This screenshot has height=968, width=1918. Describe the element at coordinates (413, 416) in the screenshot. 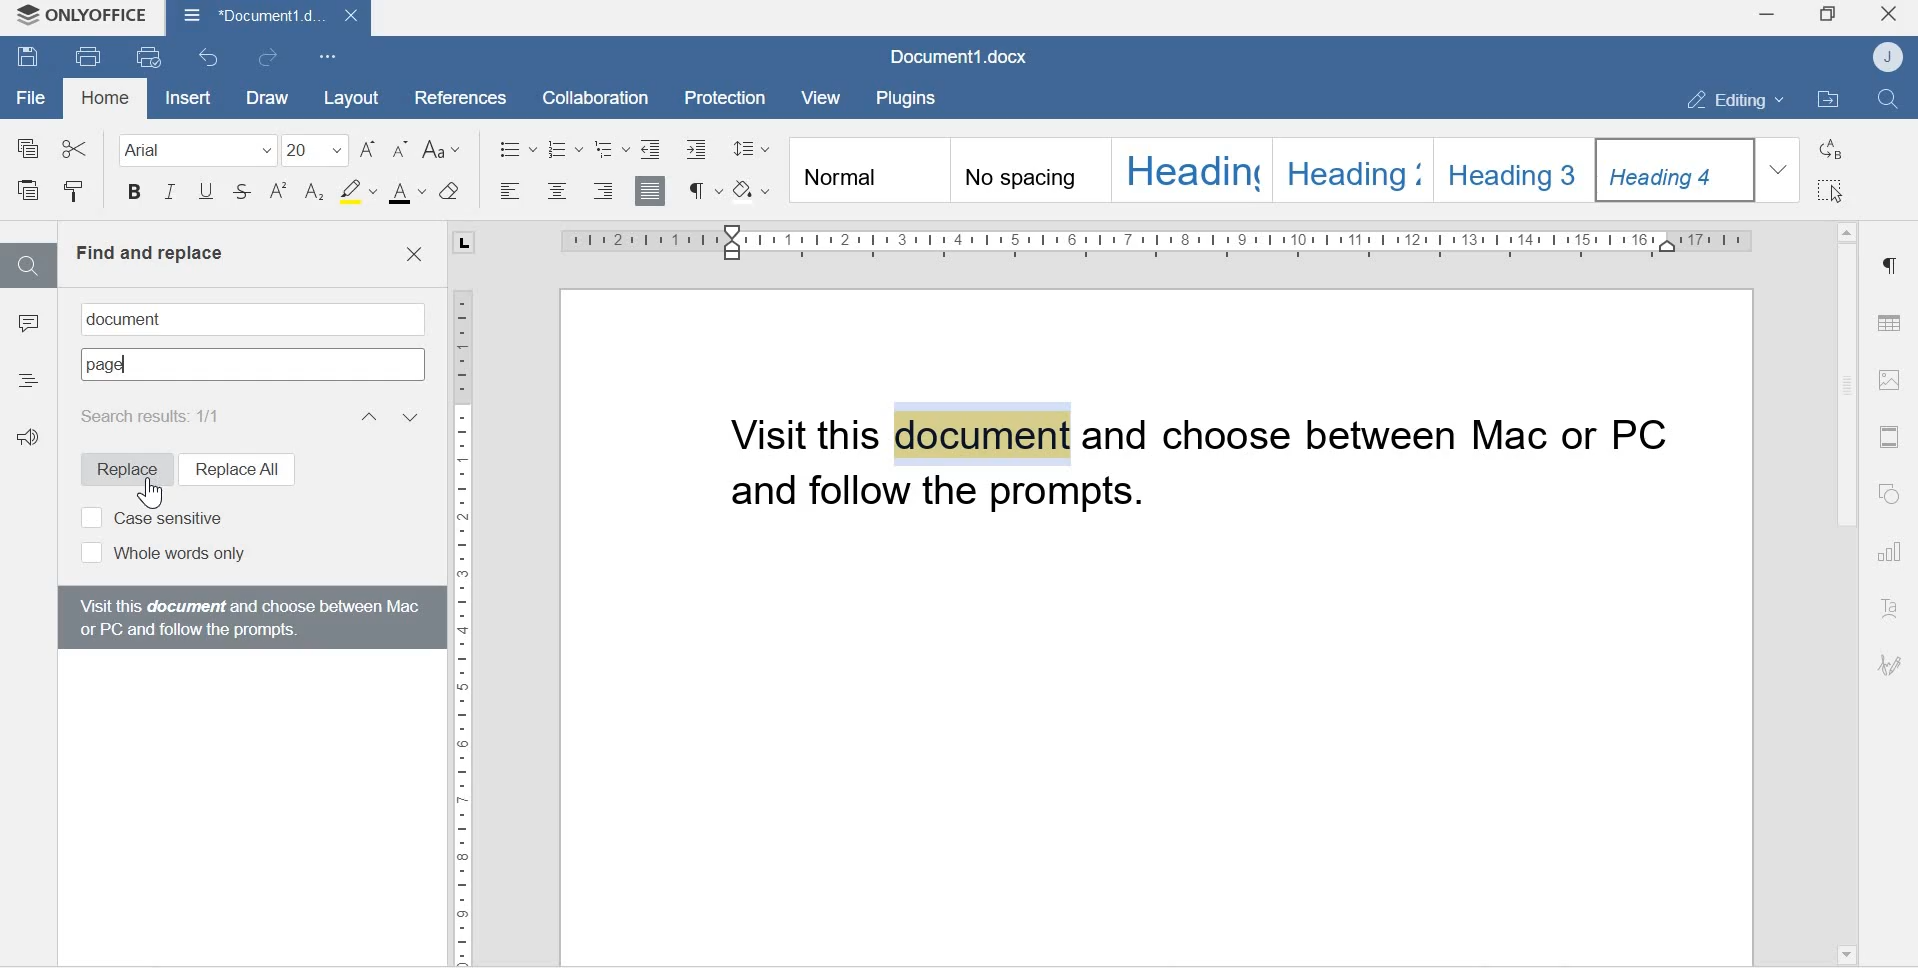

I see `Next result` at that location.